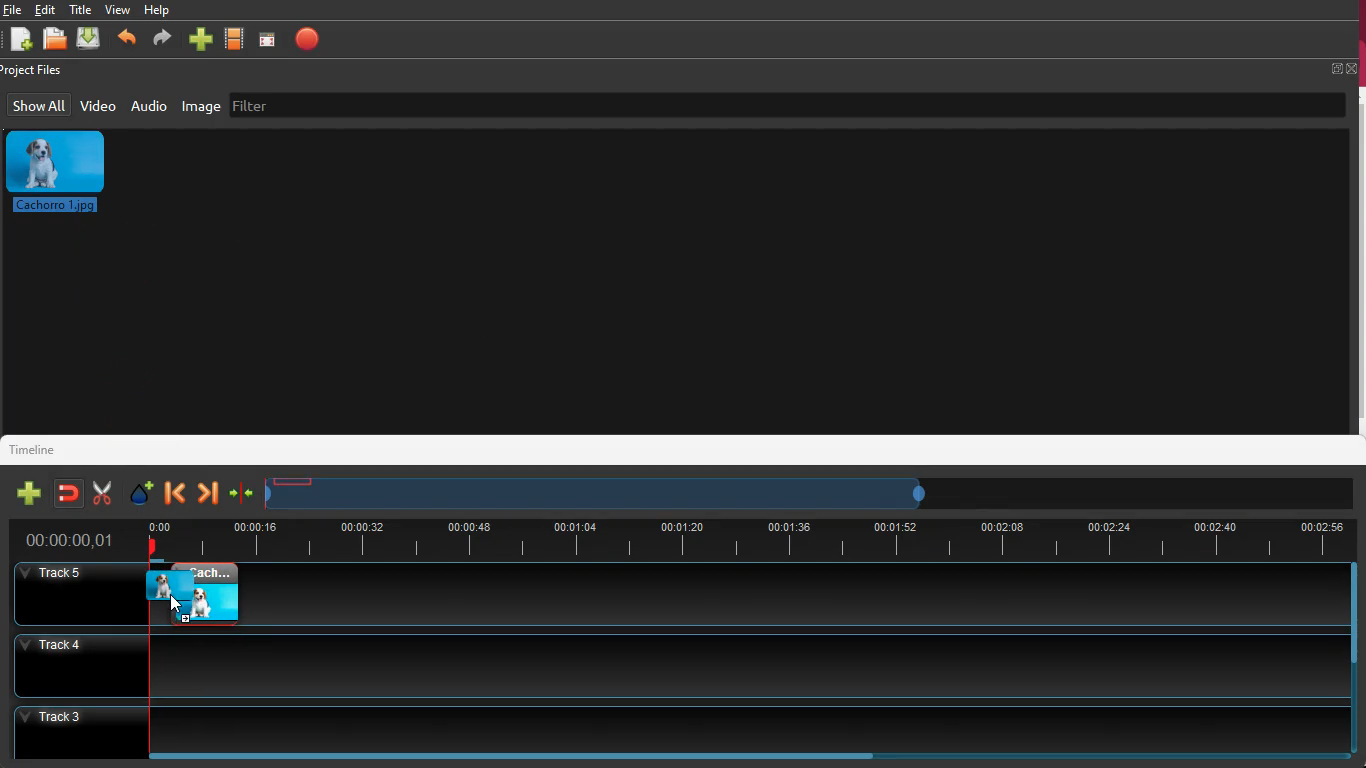 The image size is (1366, 768). I want to click on cut, so click(97, 493).